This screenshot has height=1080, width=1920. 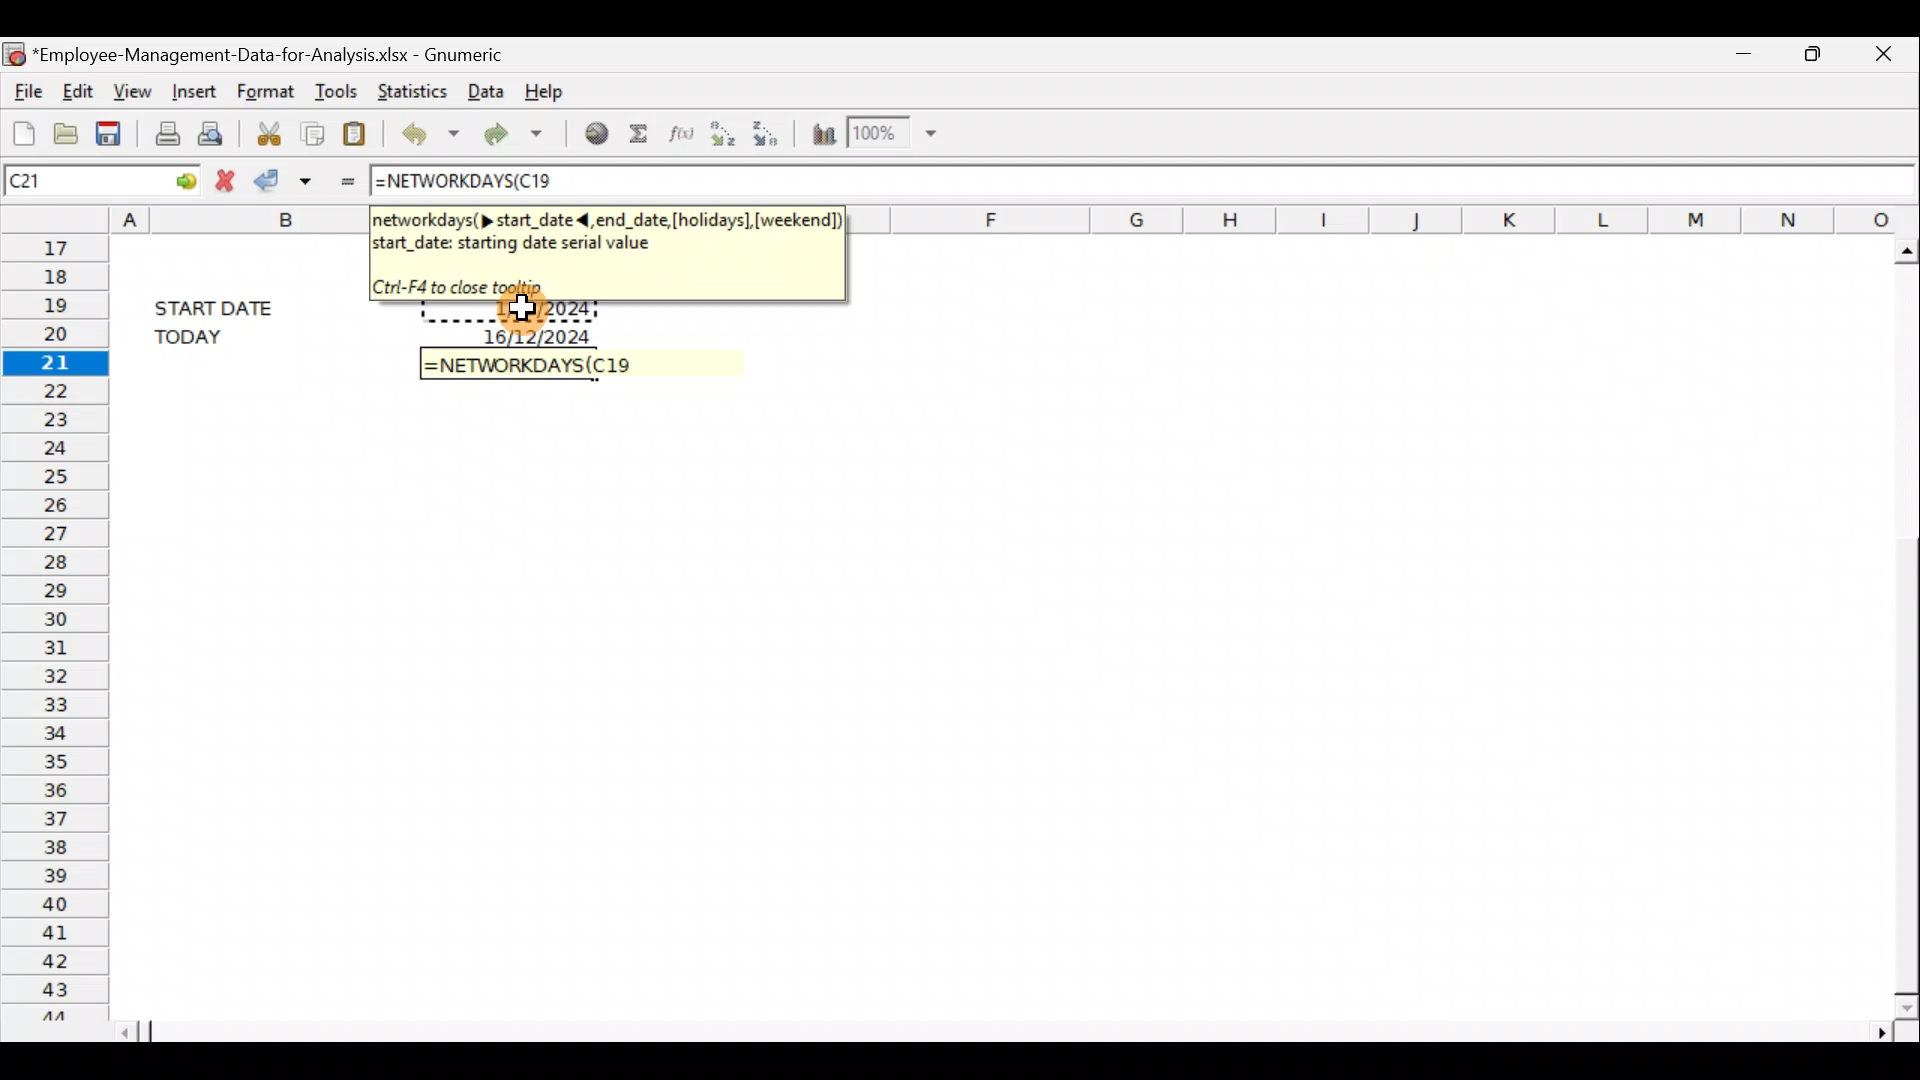 What do you see at coordinates (721, 135) in the screenshot?
I see `Sort in Ascending order` at bounding box center [721, 135].